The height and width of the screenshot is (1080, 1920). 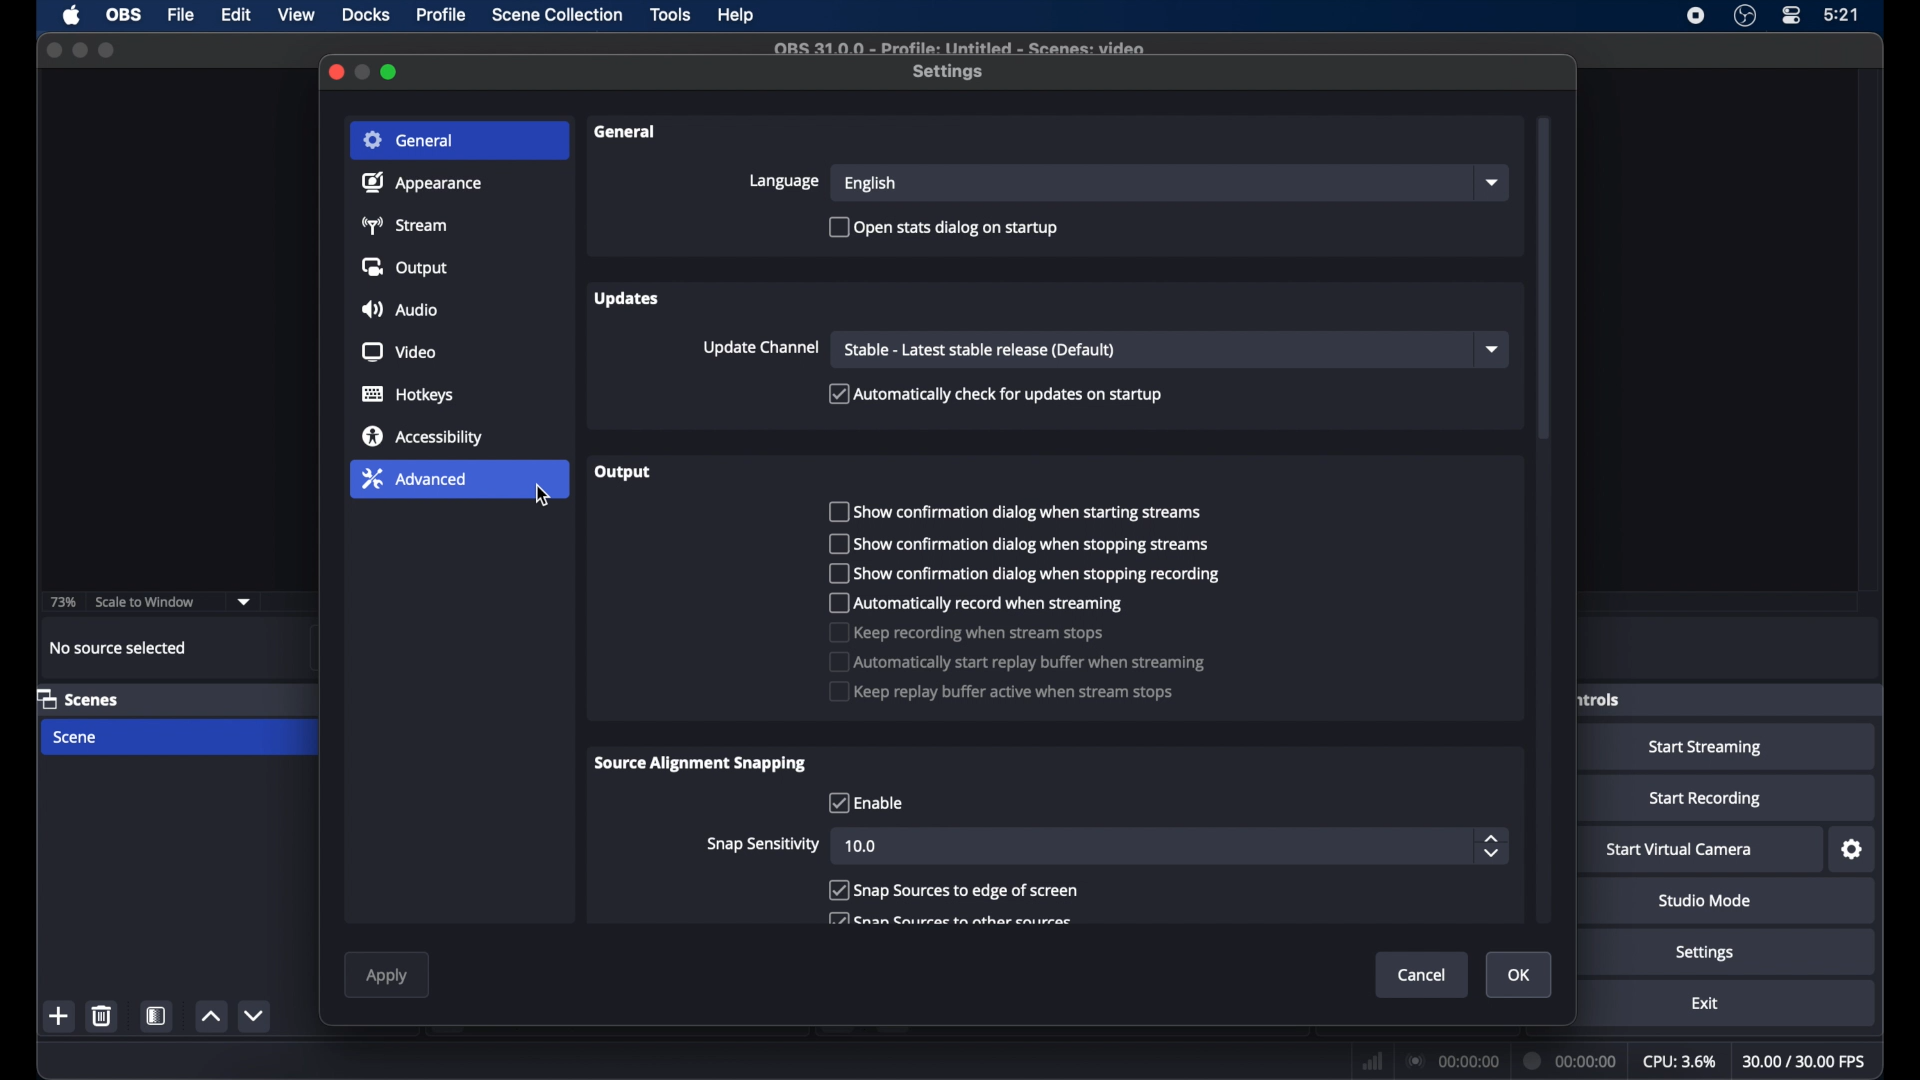 What do you see at coordinates (415, 478) in the screenshot?
I see `advanced` at bounding box center [415, 478].